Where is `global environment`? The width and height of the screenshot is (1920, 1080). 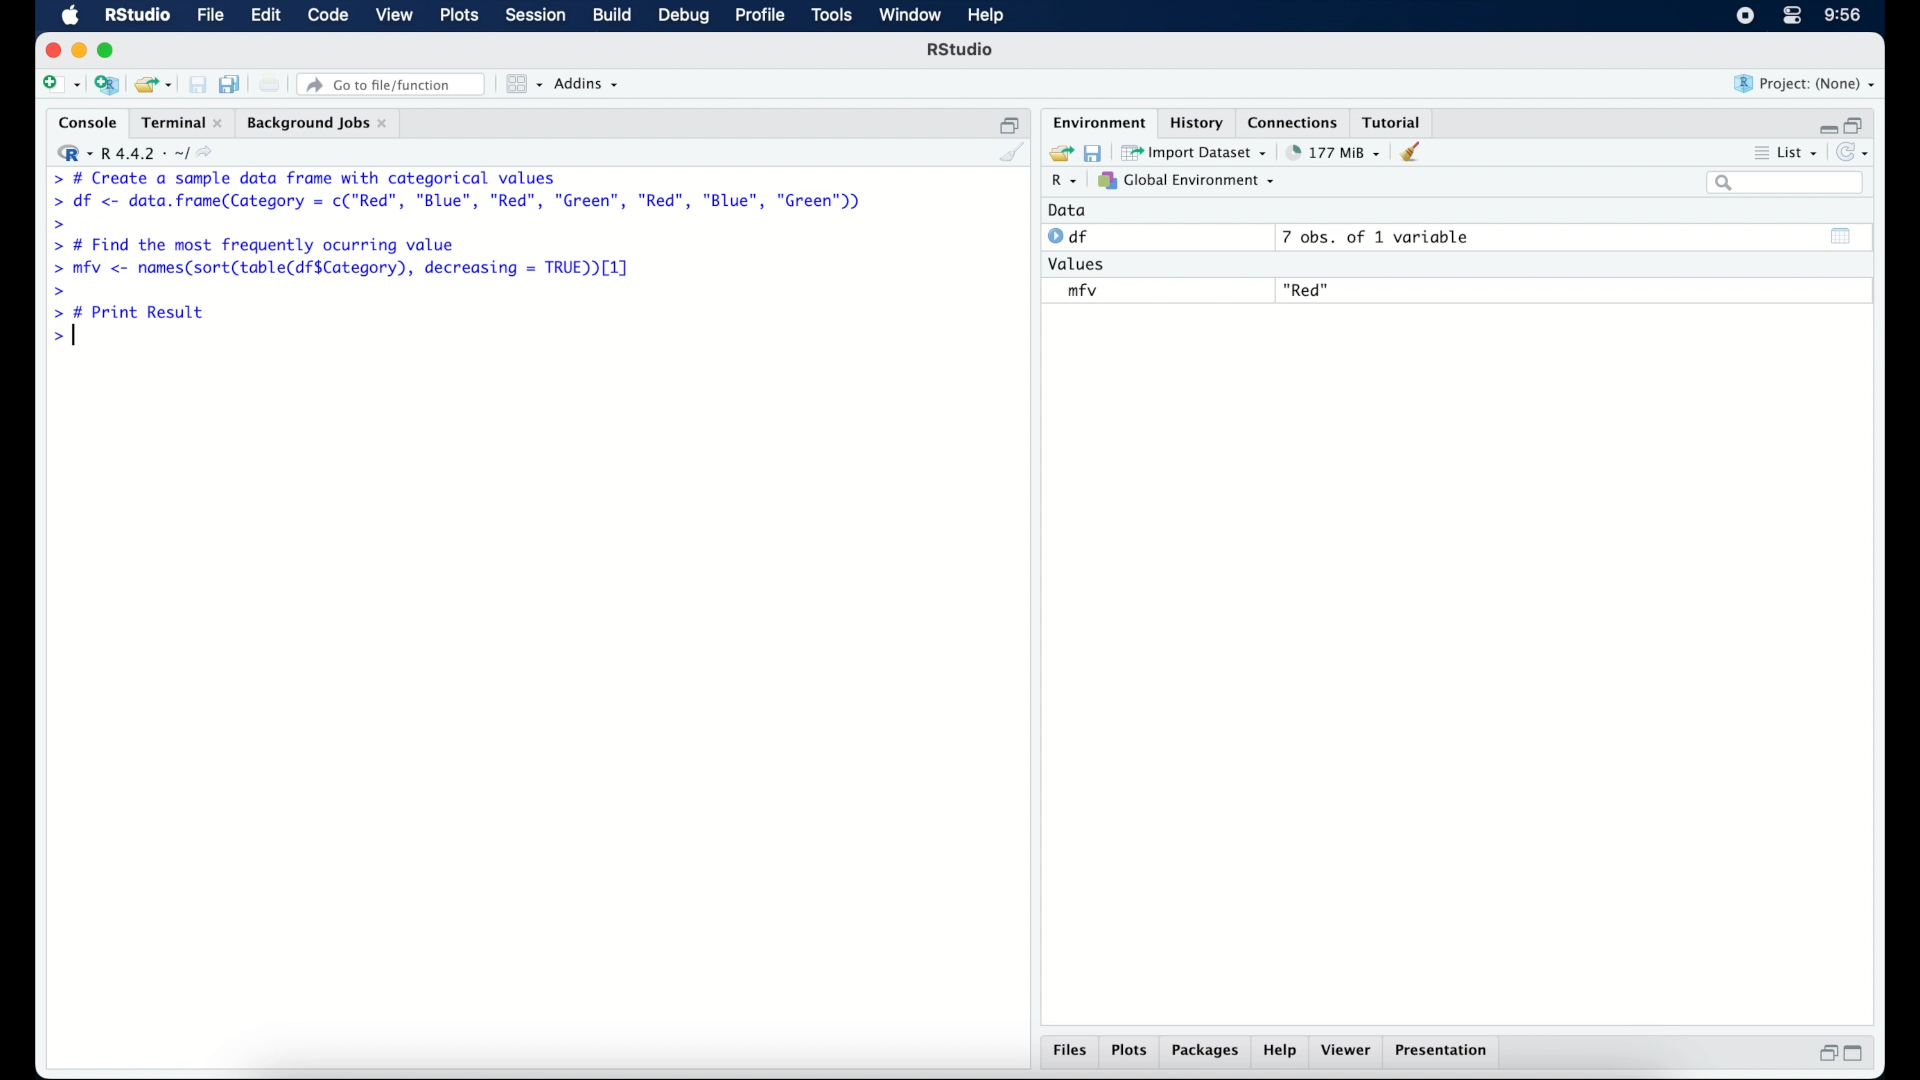 global environment is located at coordinates (1193, 181).